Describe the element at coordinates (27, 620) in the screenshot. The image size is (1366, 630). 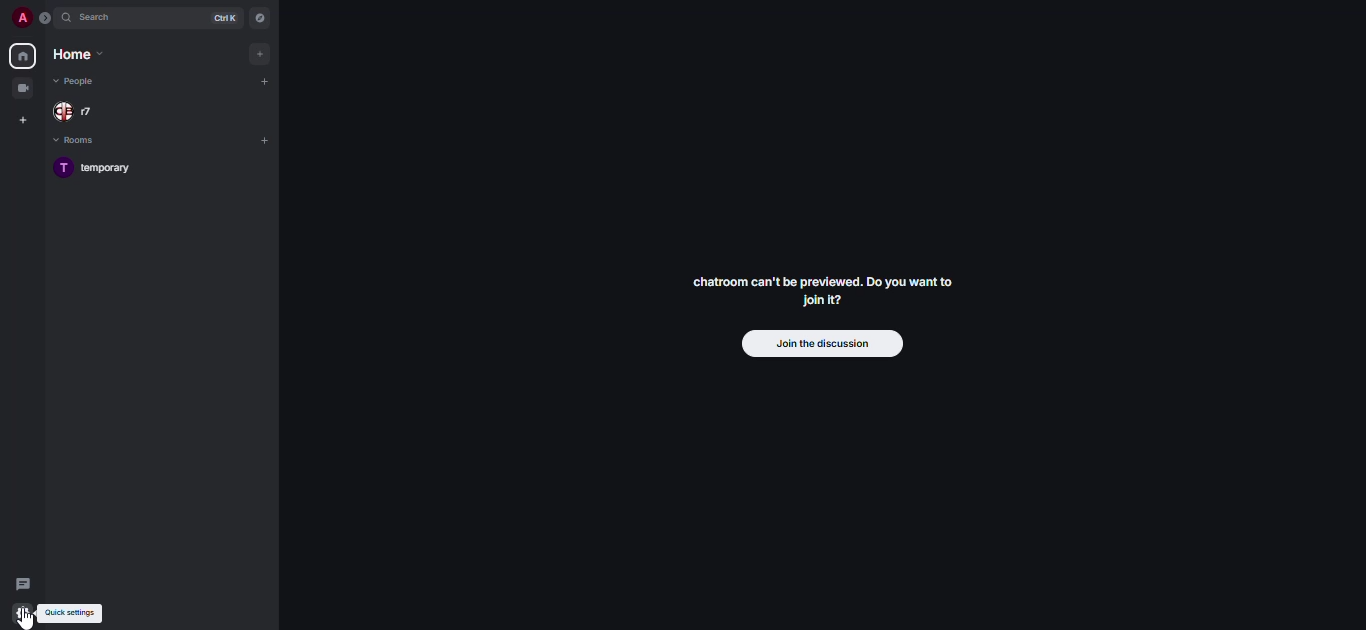
I see `cursor` at that location.